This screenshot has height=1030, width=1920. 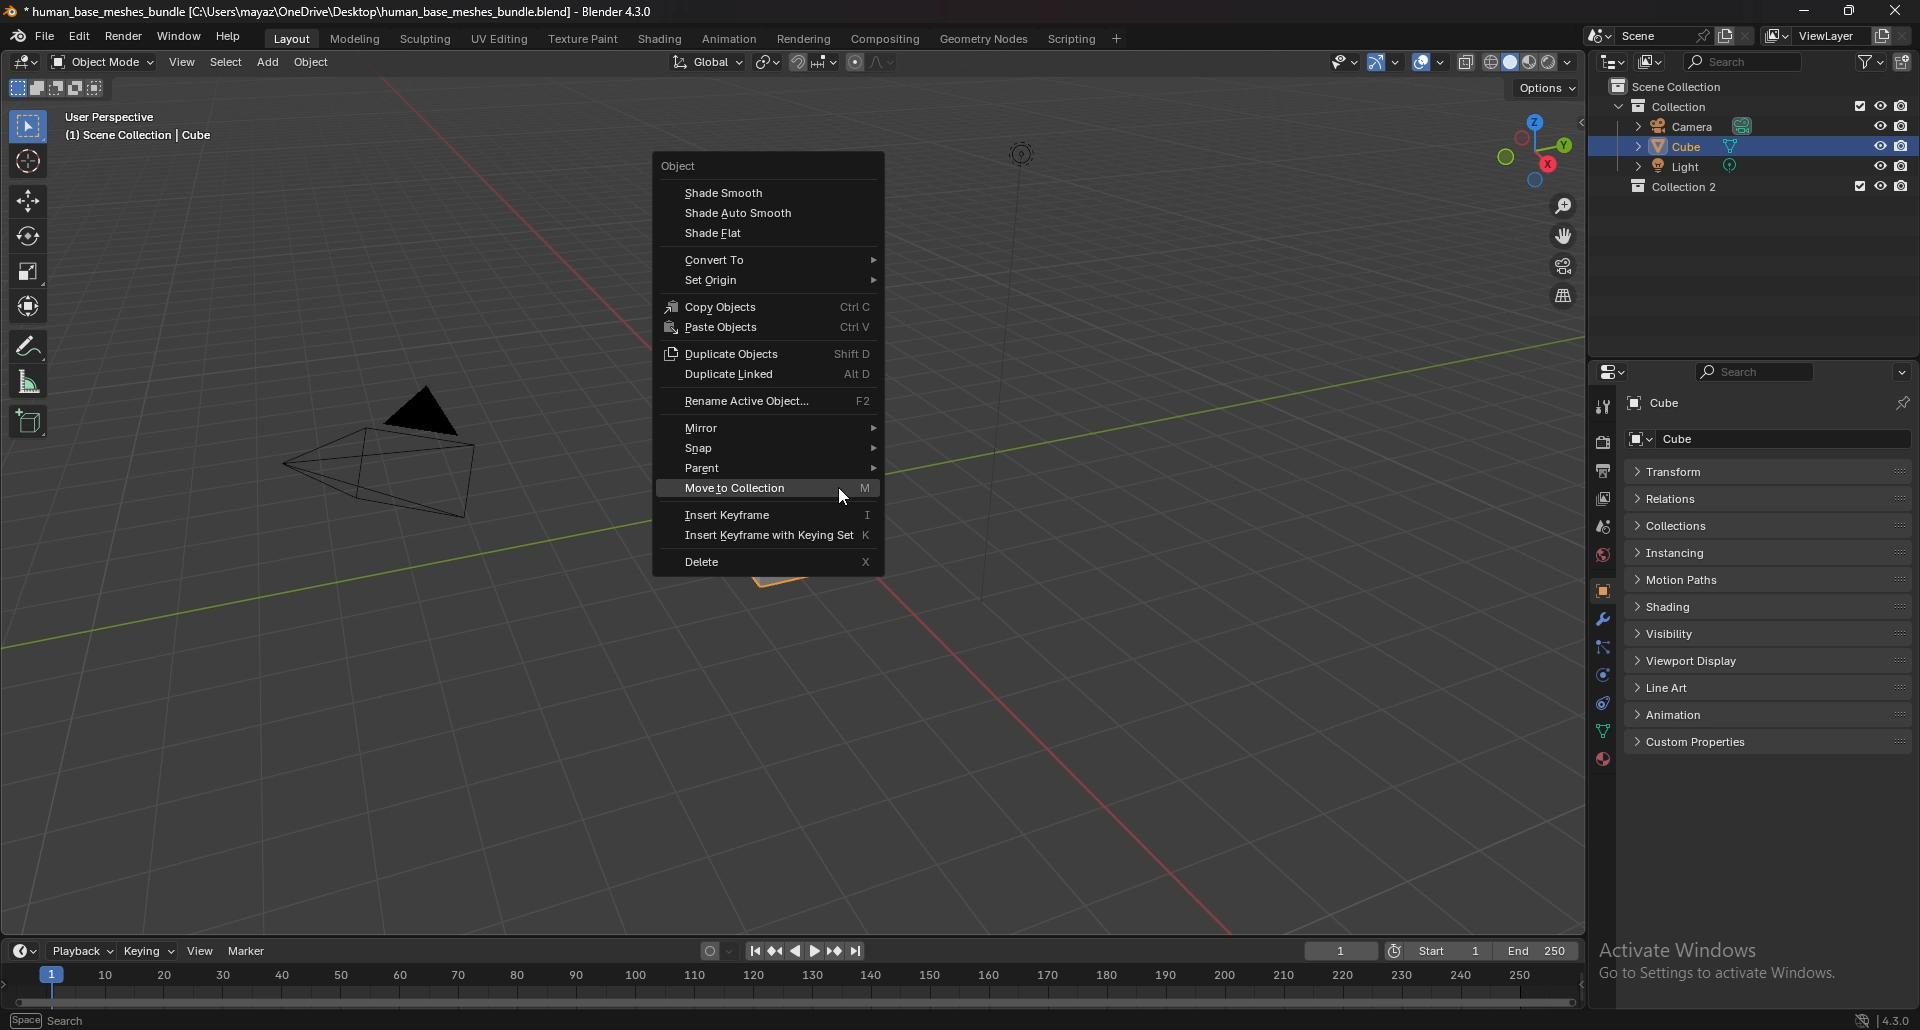 What do you see at coordinates (1674, 85) in the screenshot?
I see `scene collection` at bounding box center [1674, 85].